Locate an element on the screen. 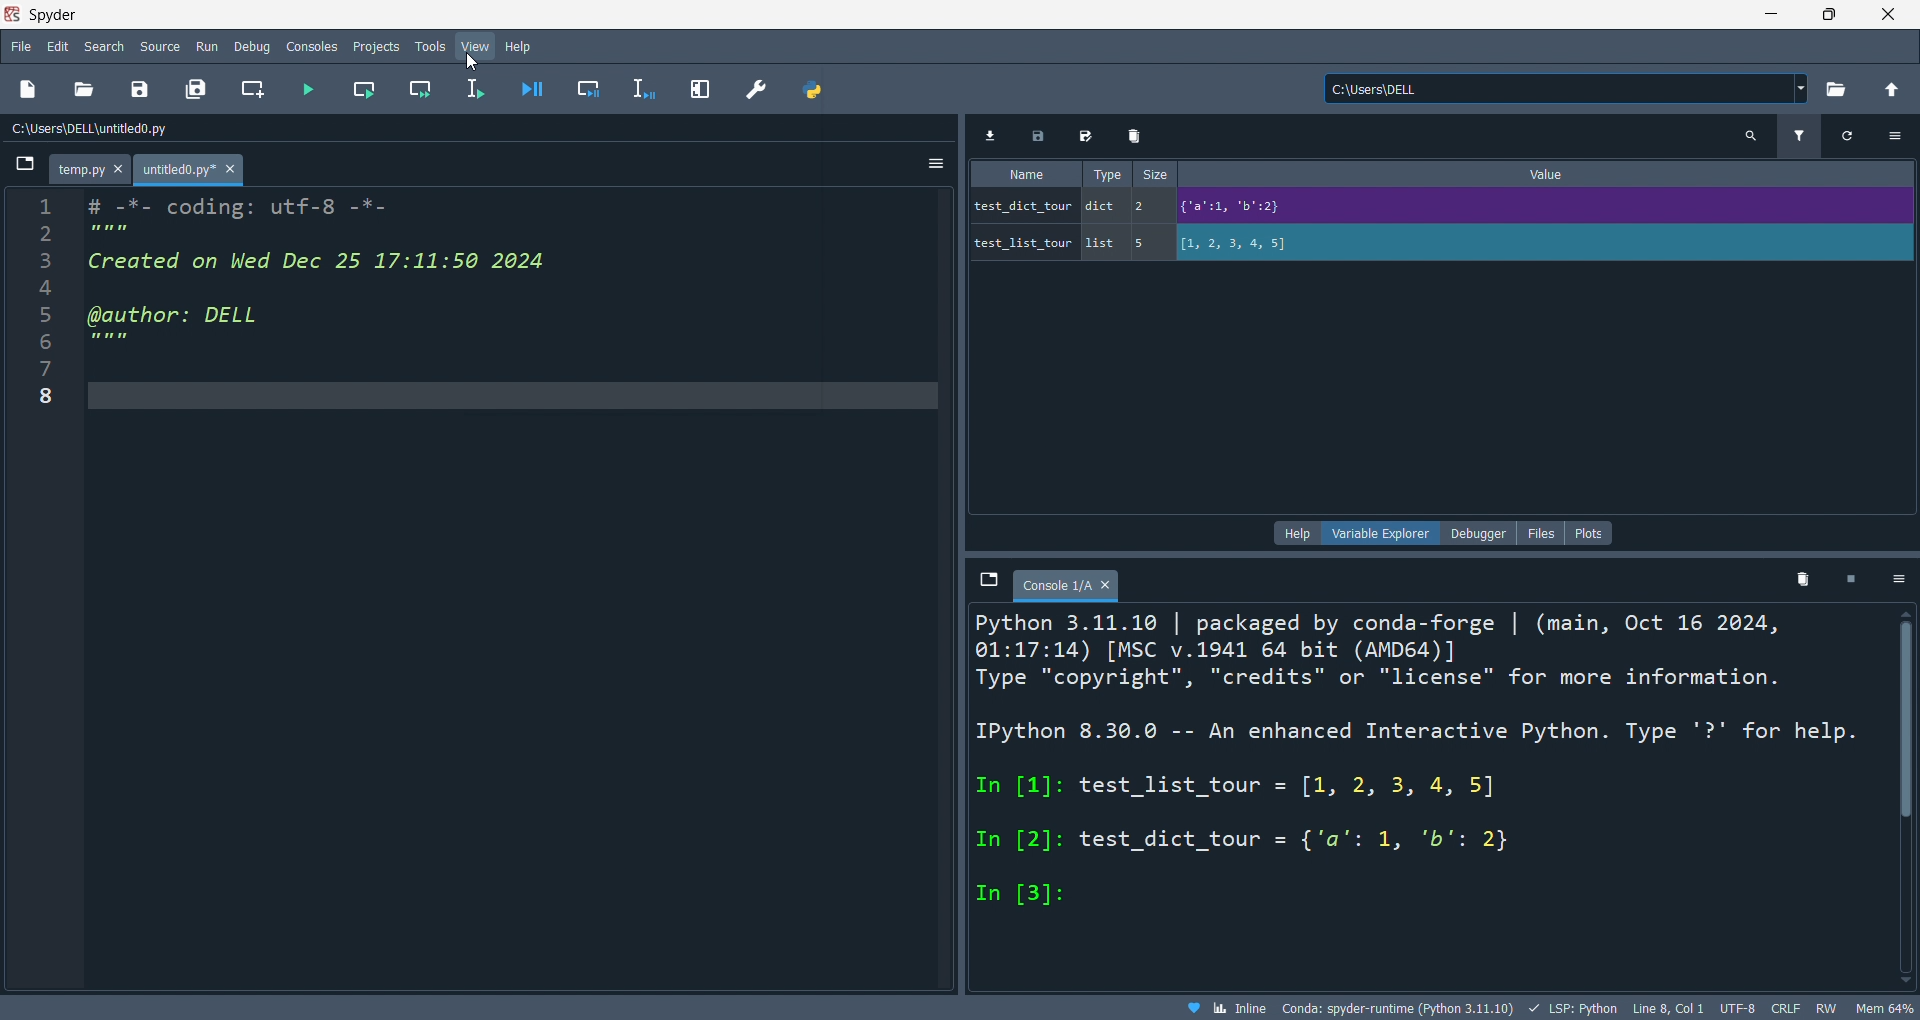  cursor is located at coordinates (473, 63).